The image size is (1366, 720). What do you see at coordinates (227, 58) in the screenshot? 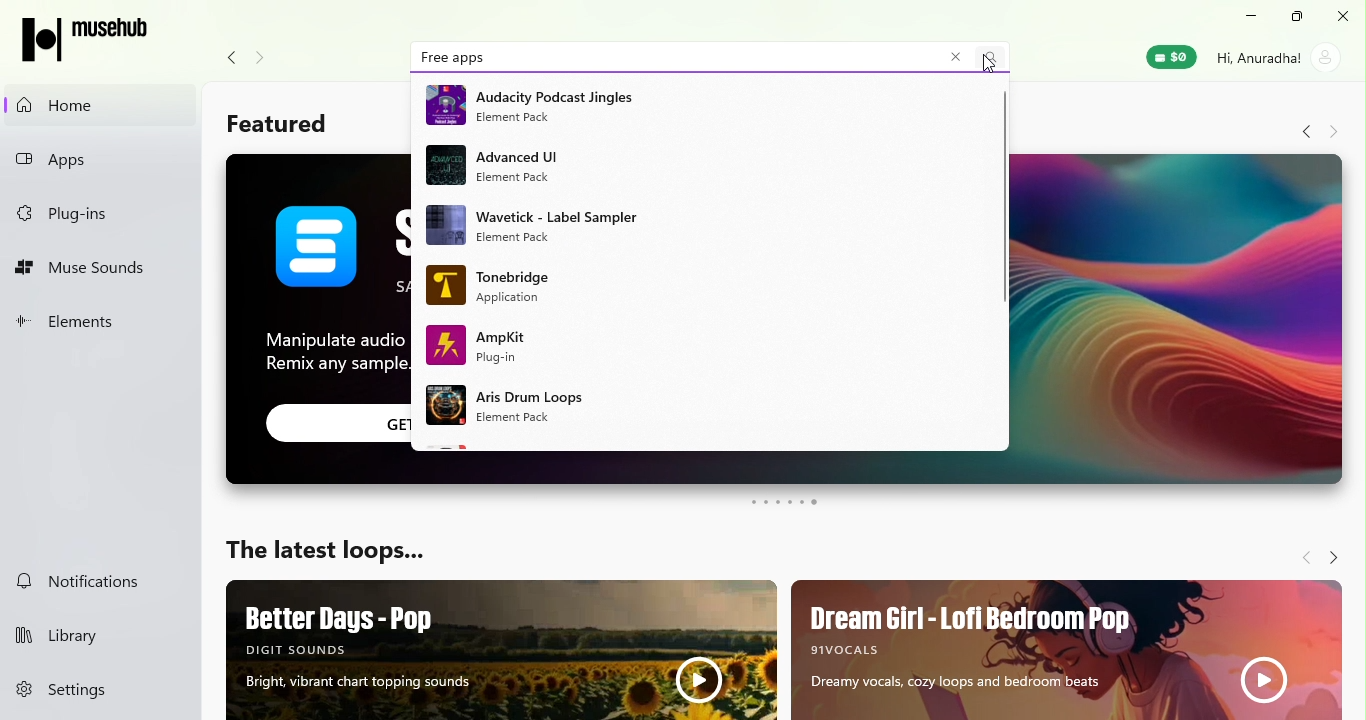
I see `Navigate back` at bounding box center [227, 58].